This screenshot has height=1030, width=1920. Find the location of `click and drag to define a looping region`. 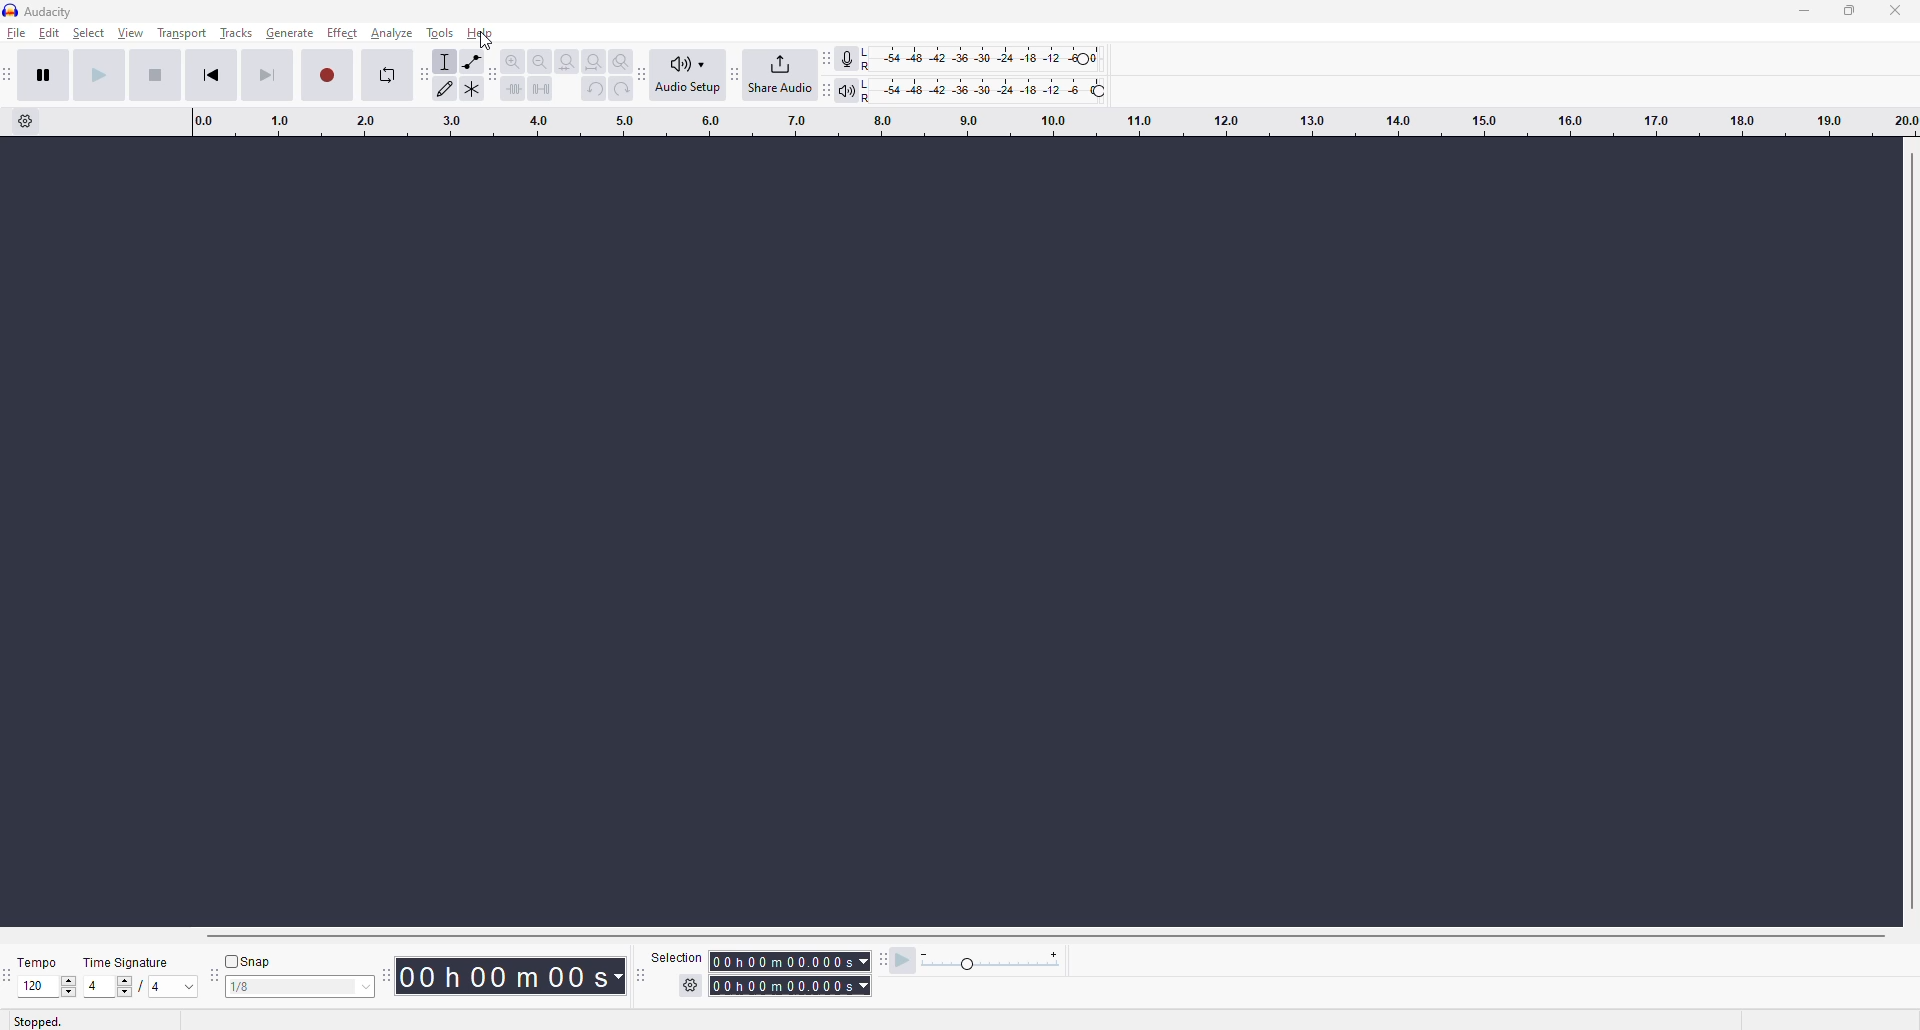

click and drag to define a looping region is located at coordinates (1043, 129).